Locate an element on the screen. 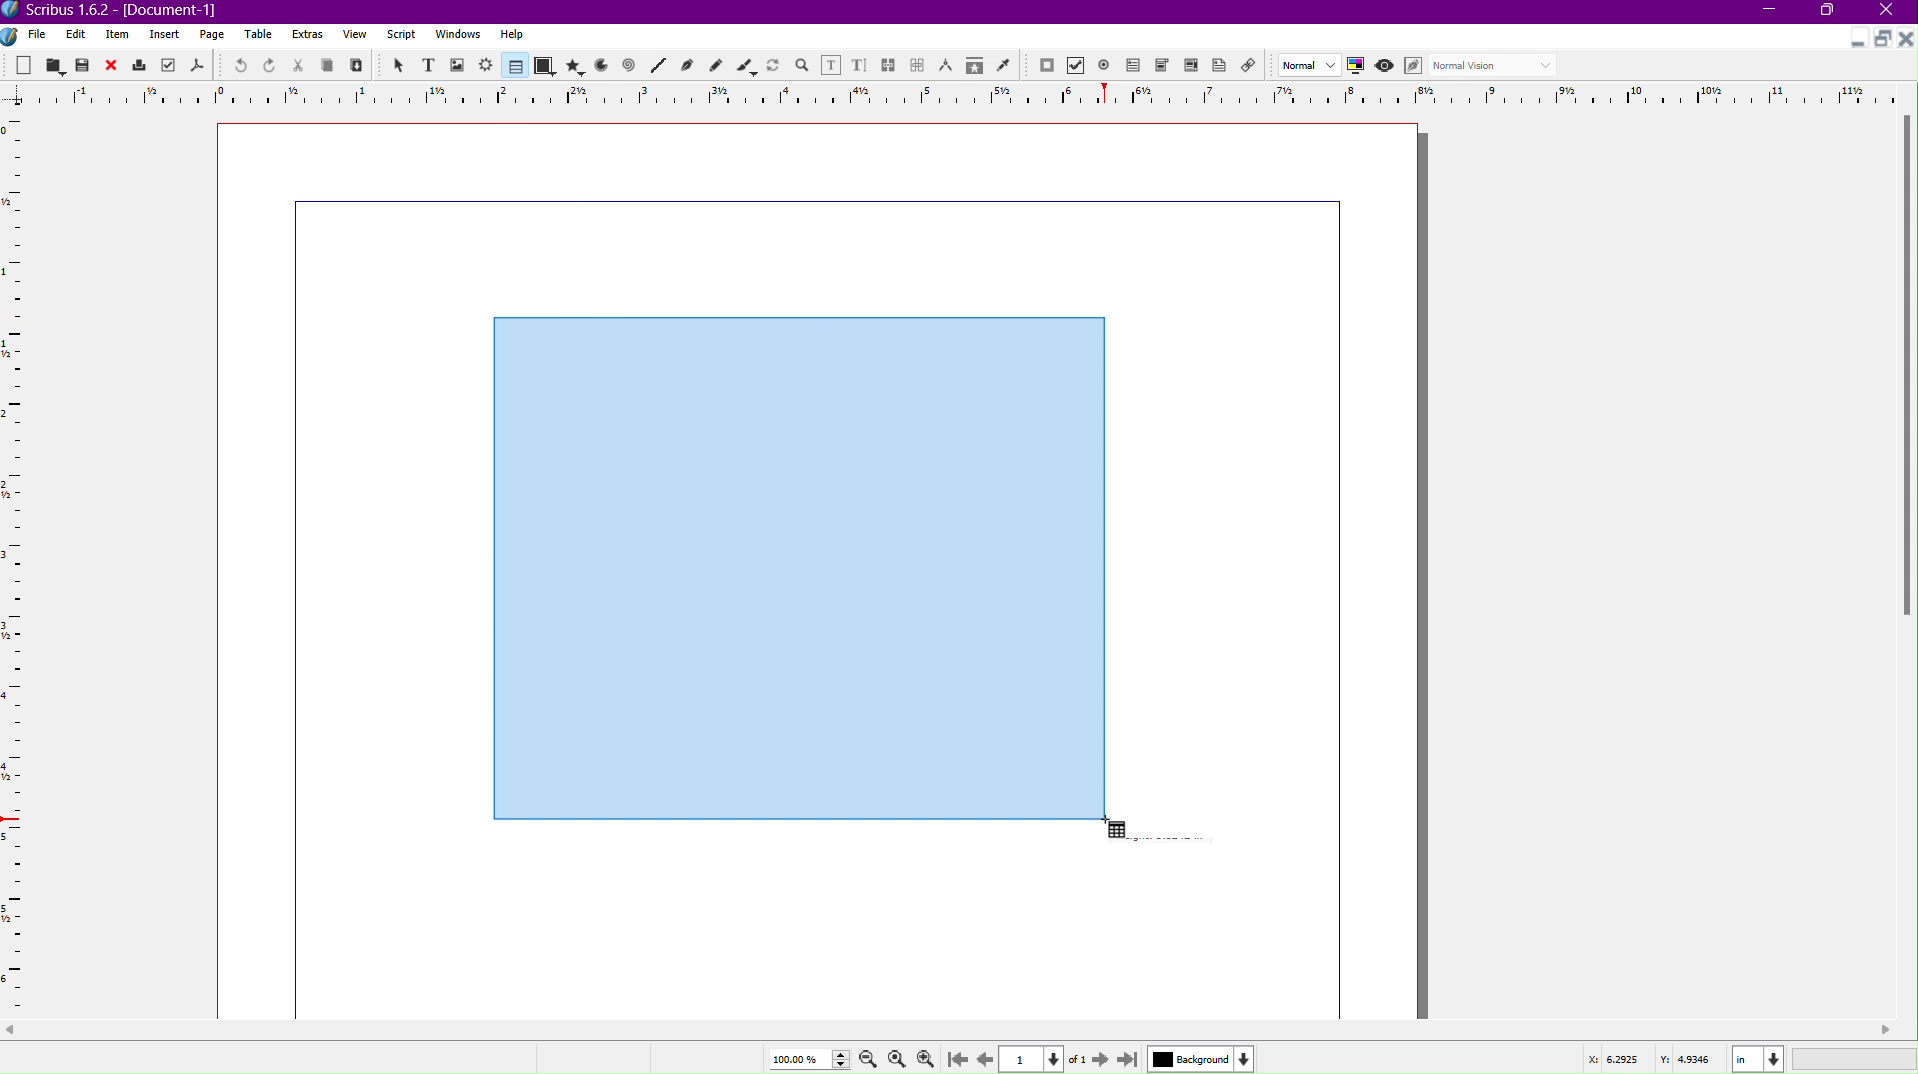 The image size is (1918, 1074). Preflight Verifier is located at coordinates (165, 66).